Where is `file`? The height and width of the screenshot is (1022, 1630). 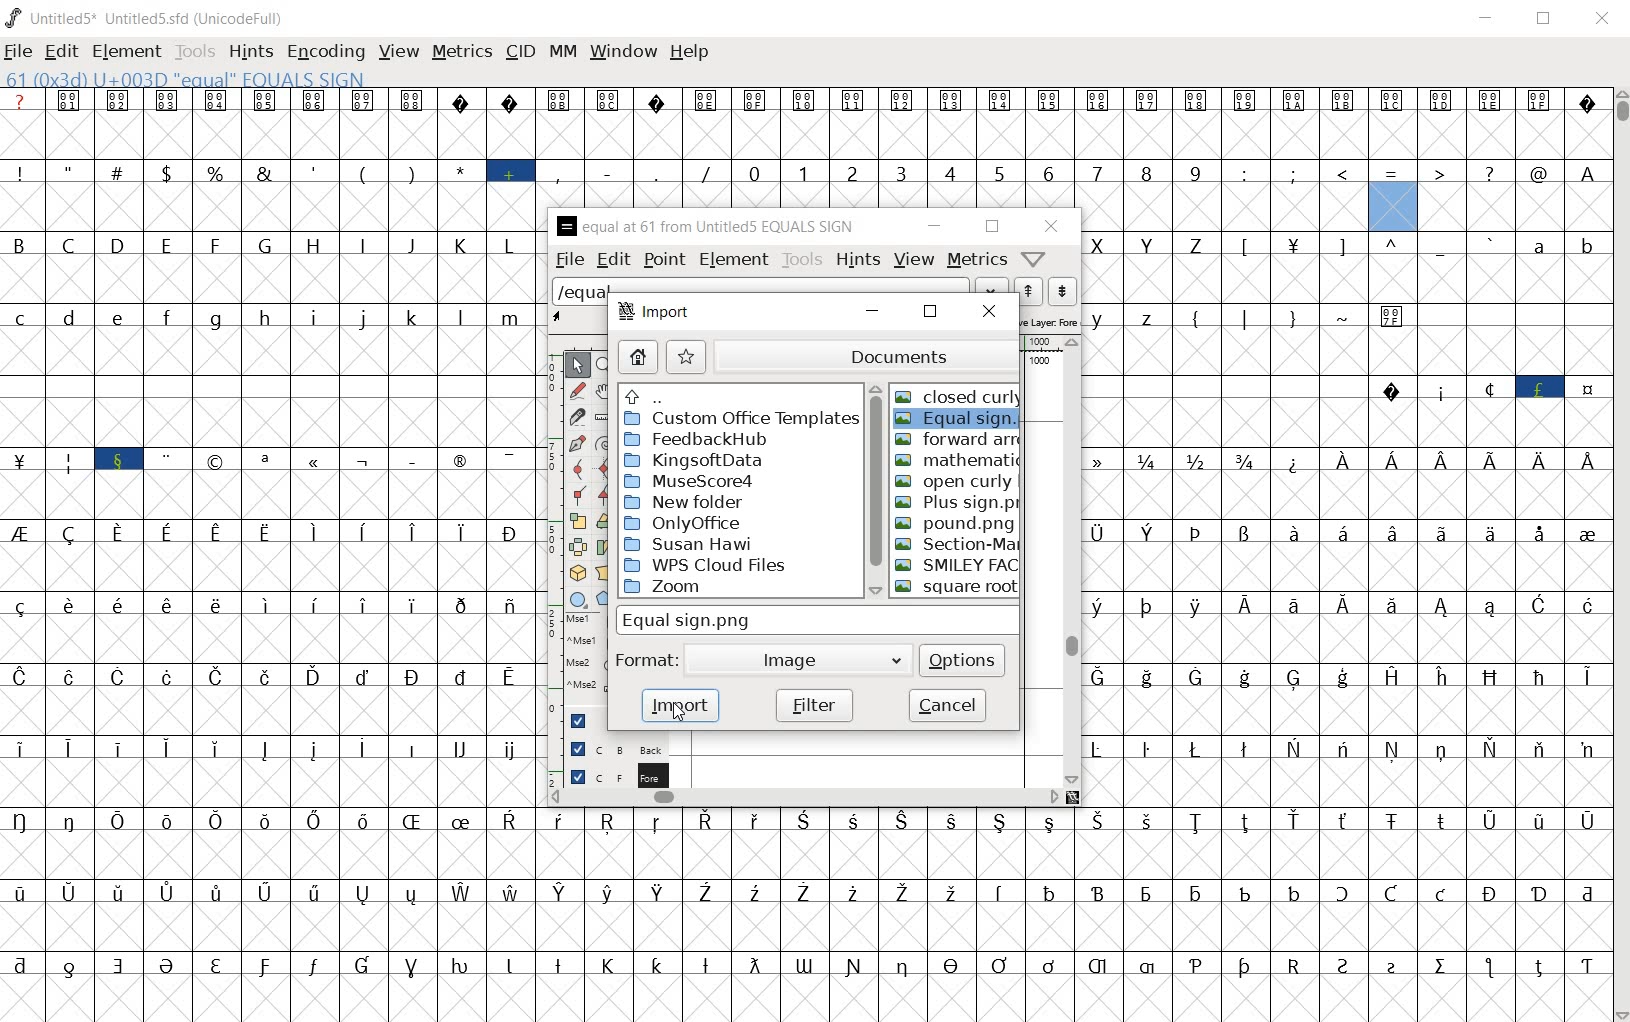
file is located at coordinates (17, 53).